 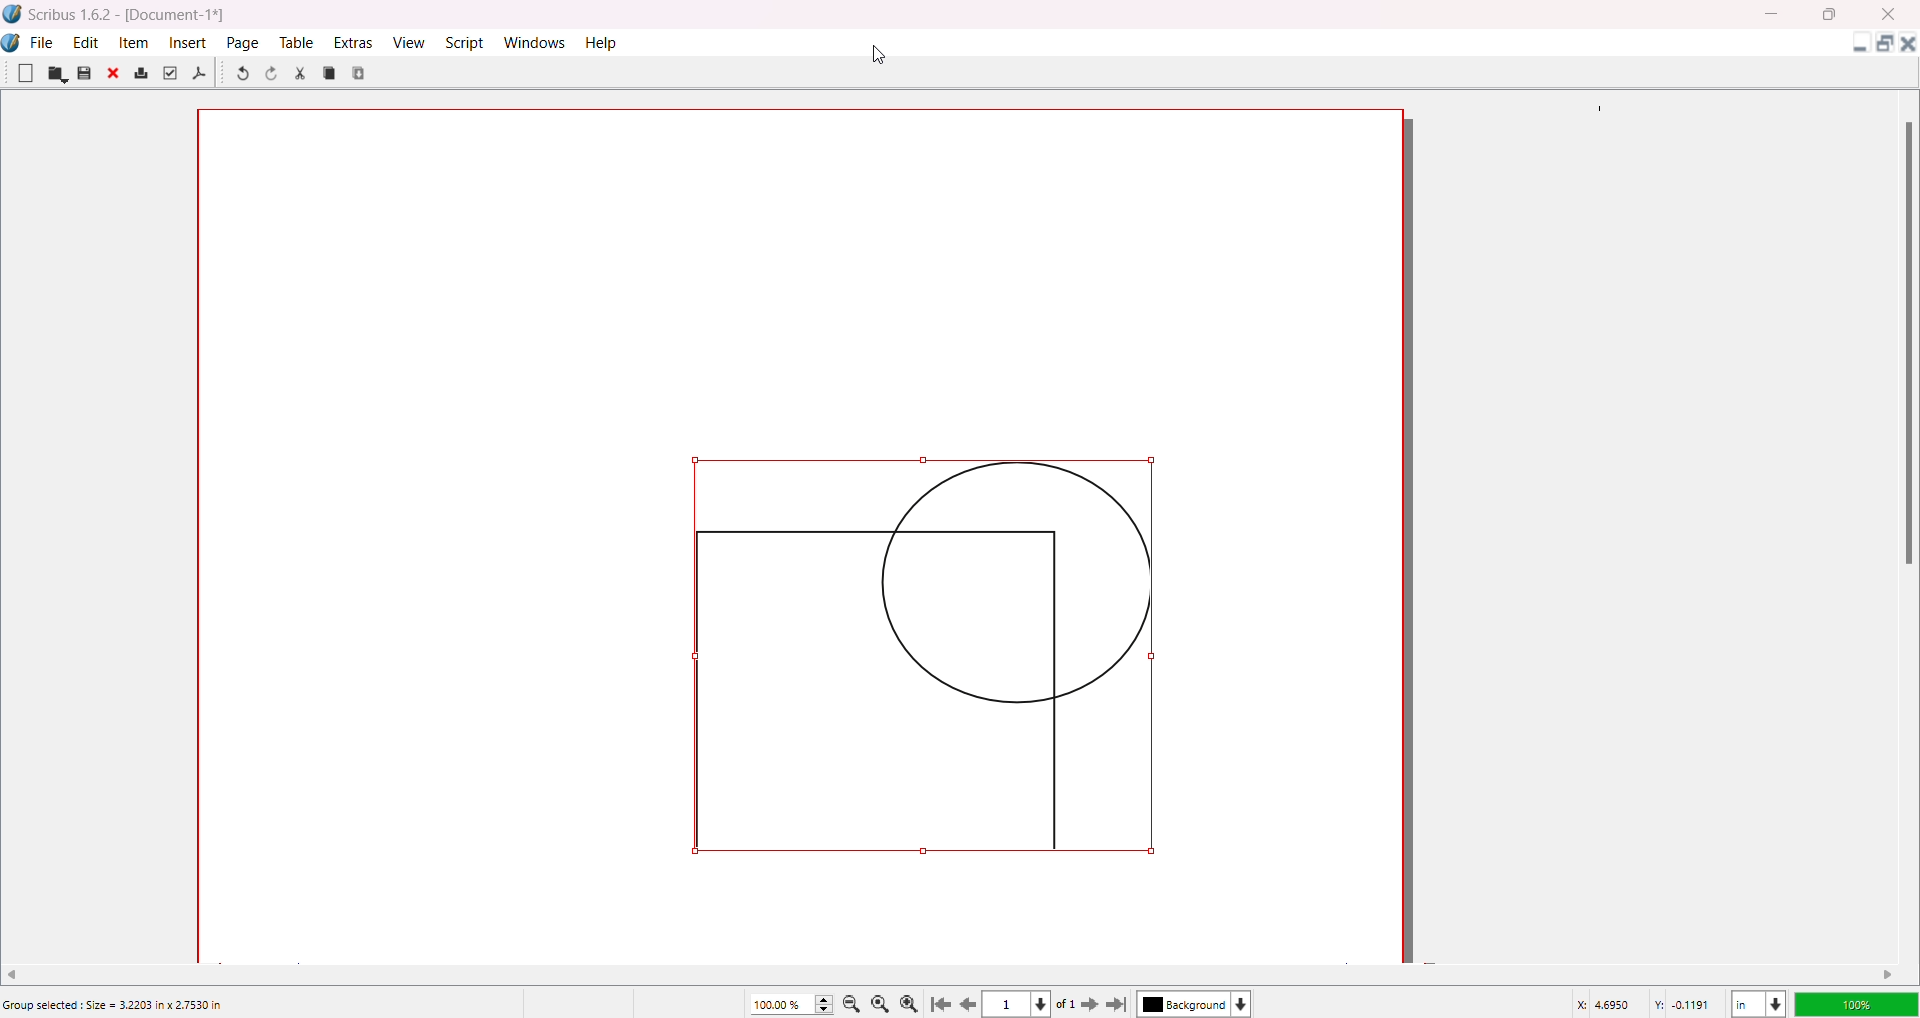 I want to click on Unit, so click(x=1757, y=1001).